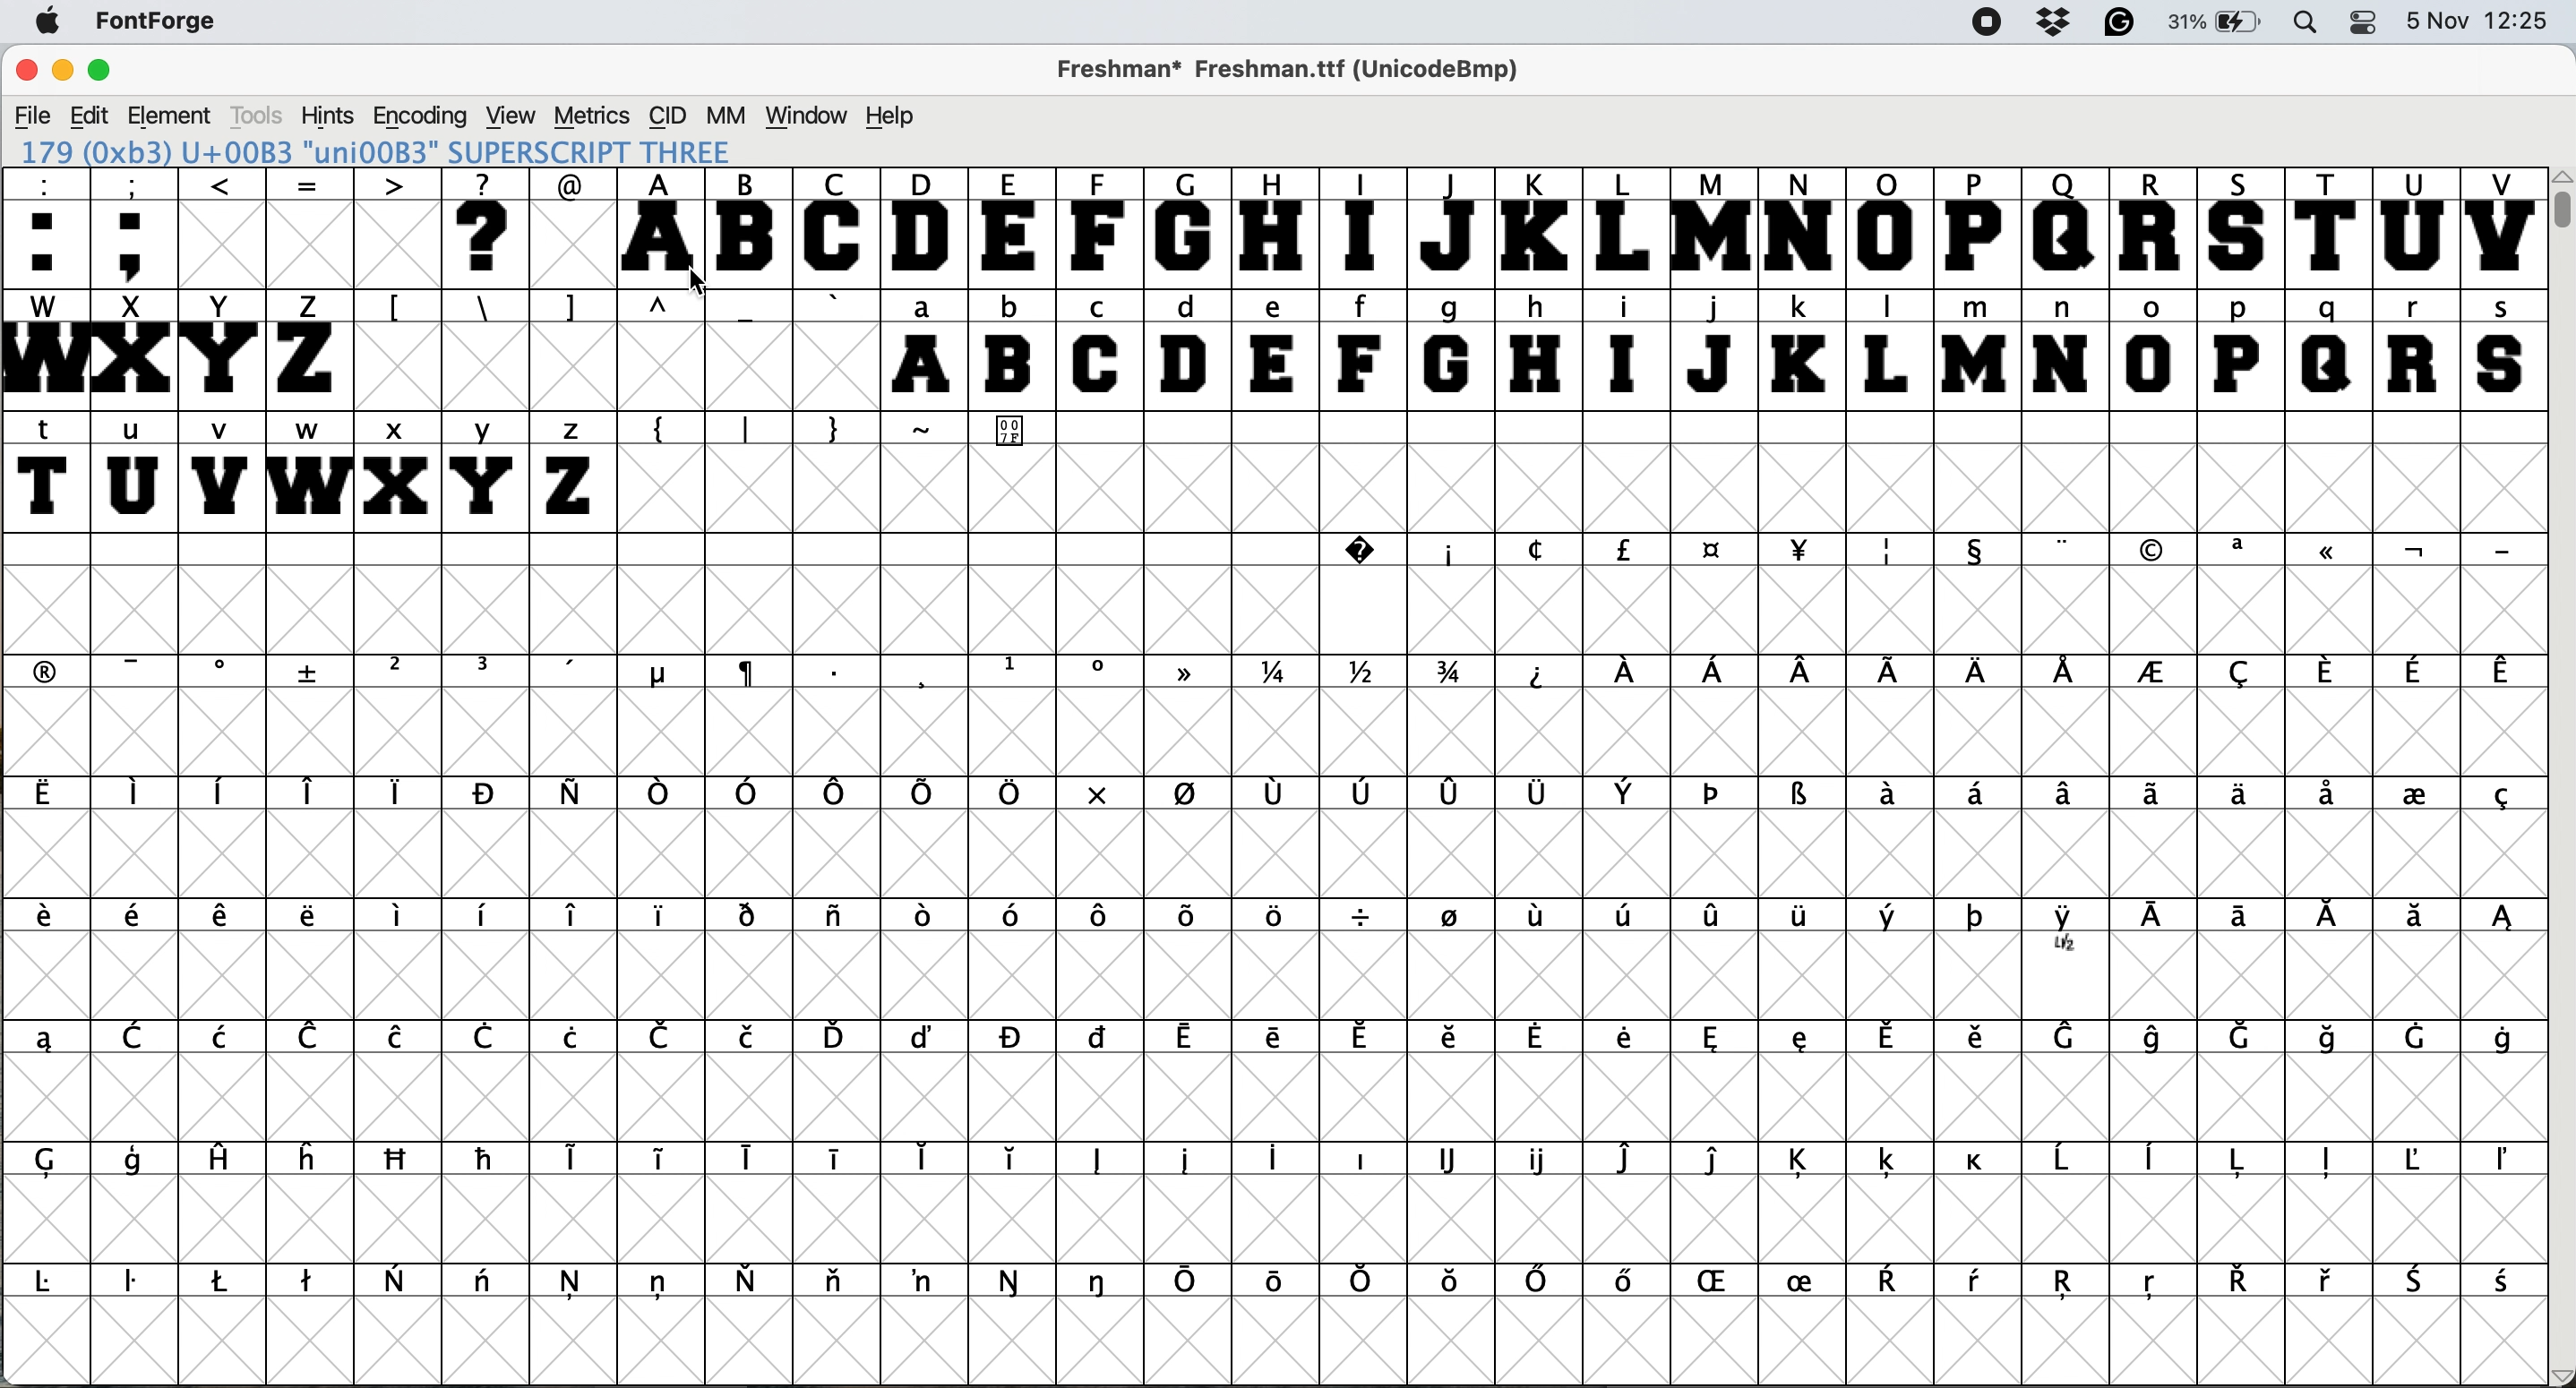 Image resolution: width=2576 pixels, height=1388 pixels. Describe the element at coordinates (1627, 351) in the screenshot. I see `i` at that location.